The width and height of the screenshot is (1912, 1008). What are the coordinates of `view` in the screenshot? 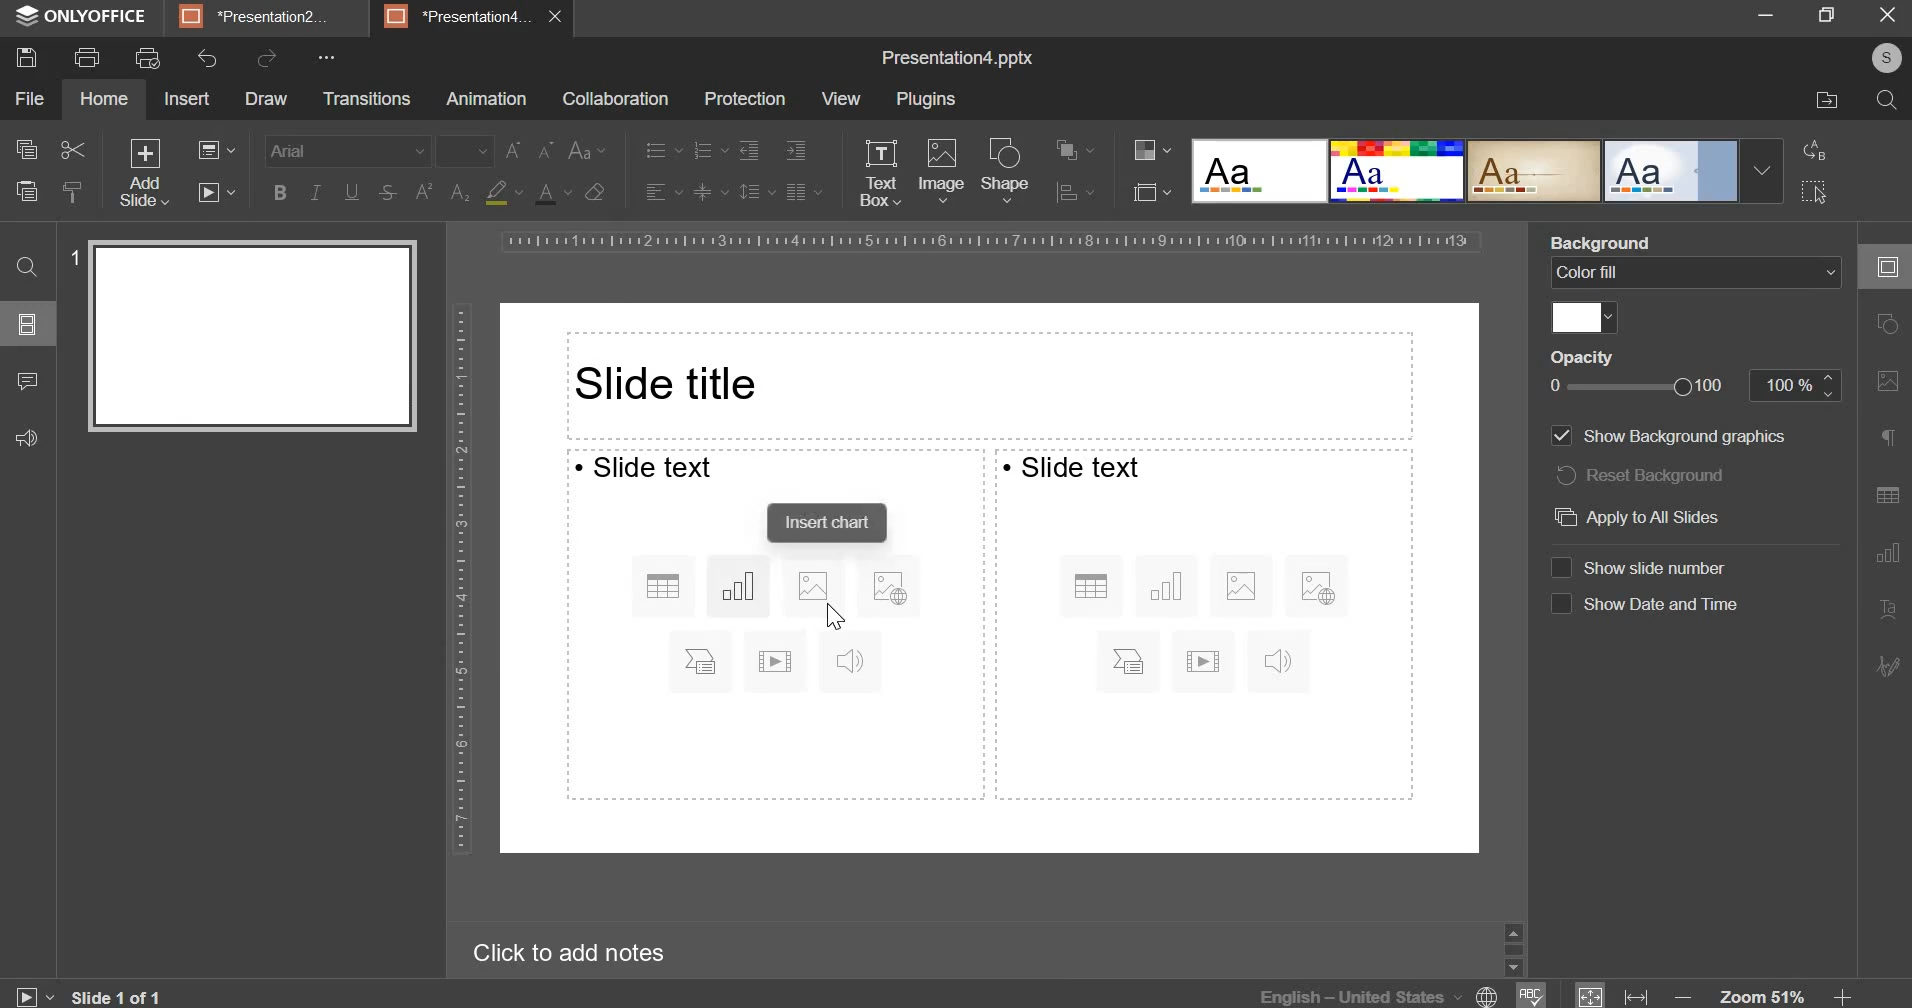 It's located at (843, 98).